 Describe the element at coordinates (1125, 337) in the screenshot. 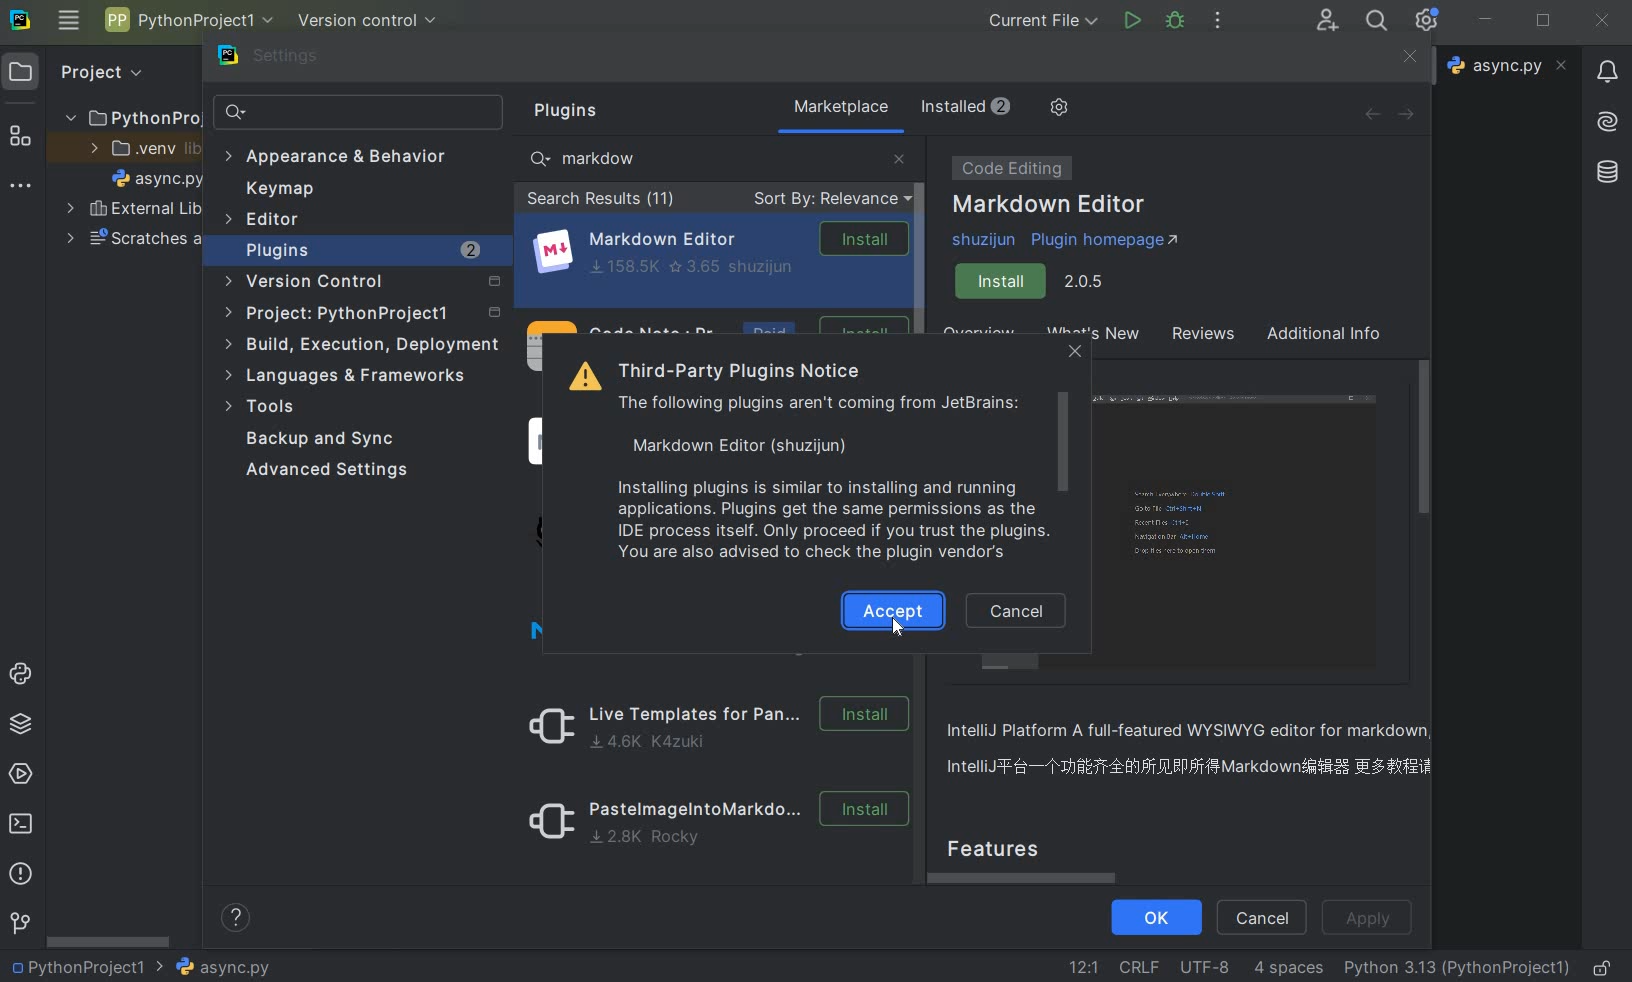

I see `what's new` at that location.